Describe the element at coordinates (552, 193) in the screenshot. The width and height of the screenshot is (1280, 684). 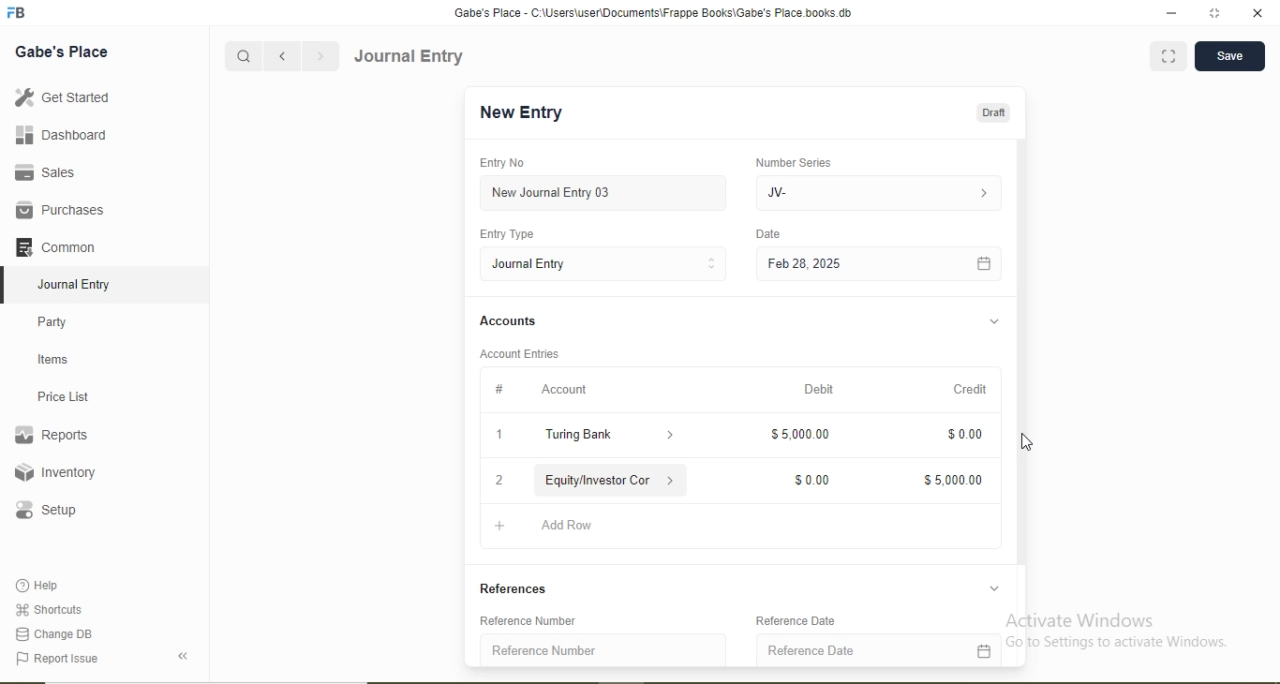
I see `New Journal Entry 03` at that location.